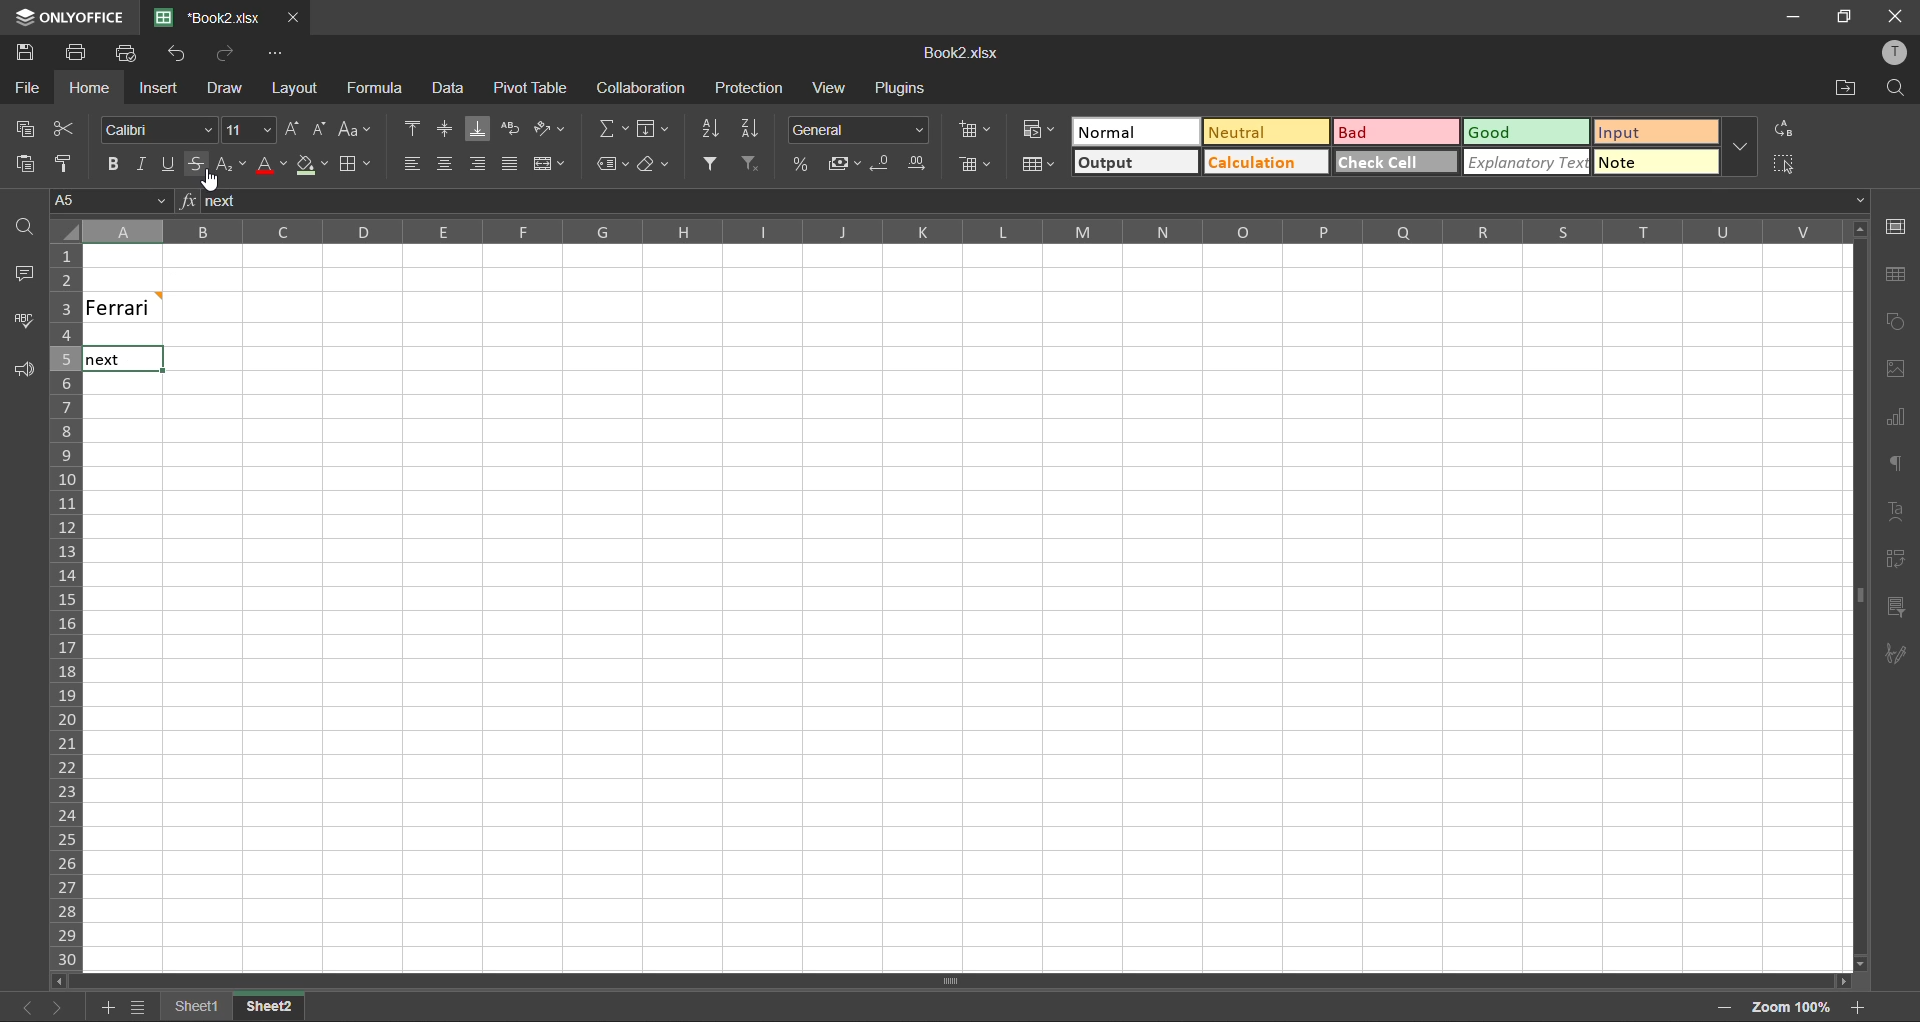 This screenshot has height=1022, width=1920. What do you see at coordinates (552, 128) in the screenshot?
I see `orientation` at bounding box center [552, 128].